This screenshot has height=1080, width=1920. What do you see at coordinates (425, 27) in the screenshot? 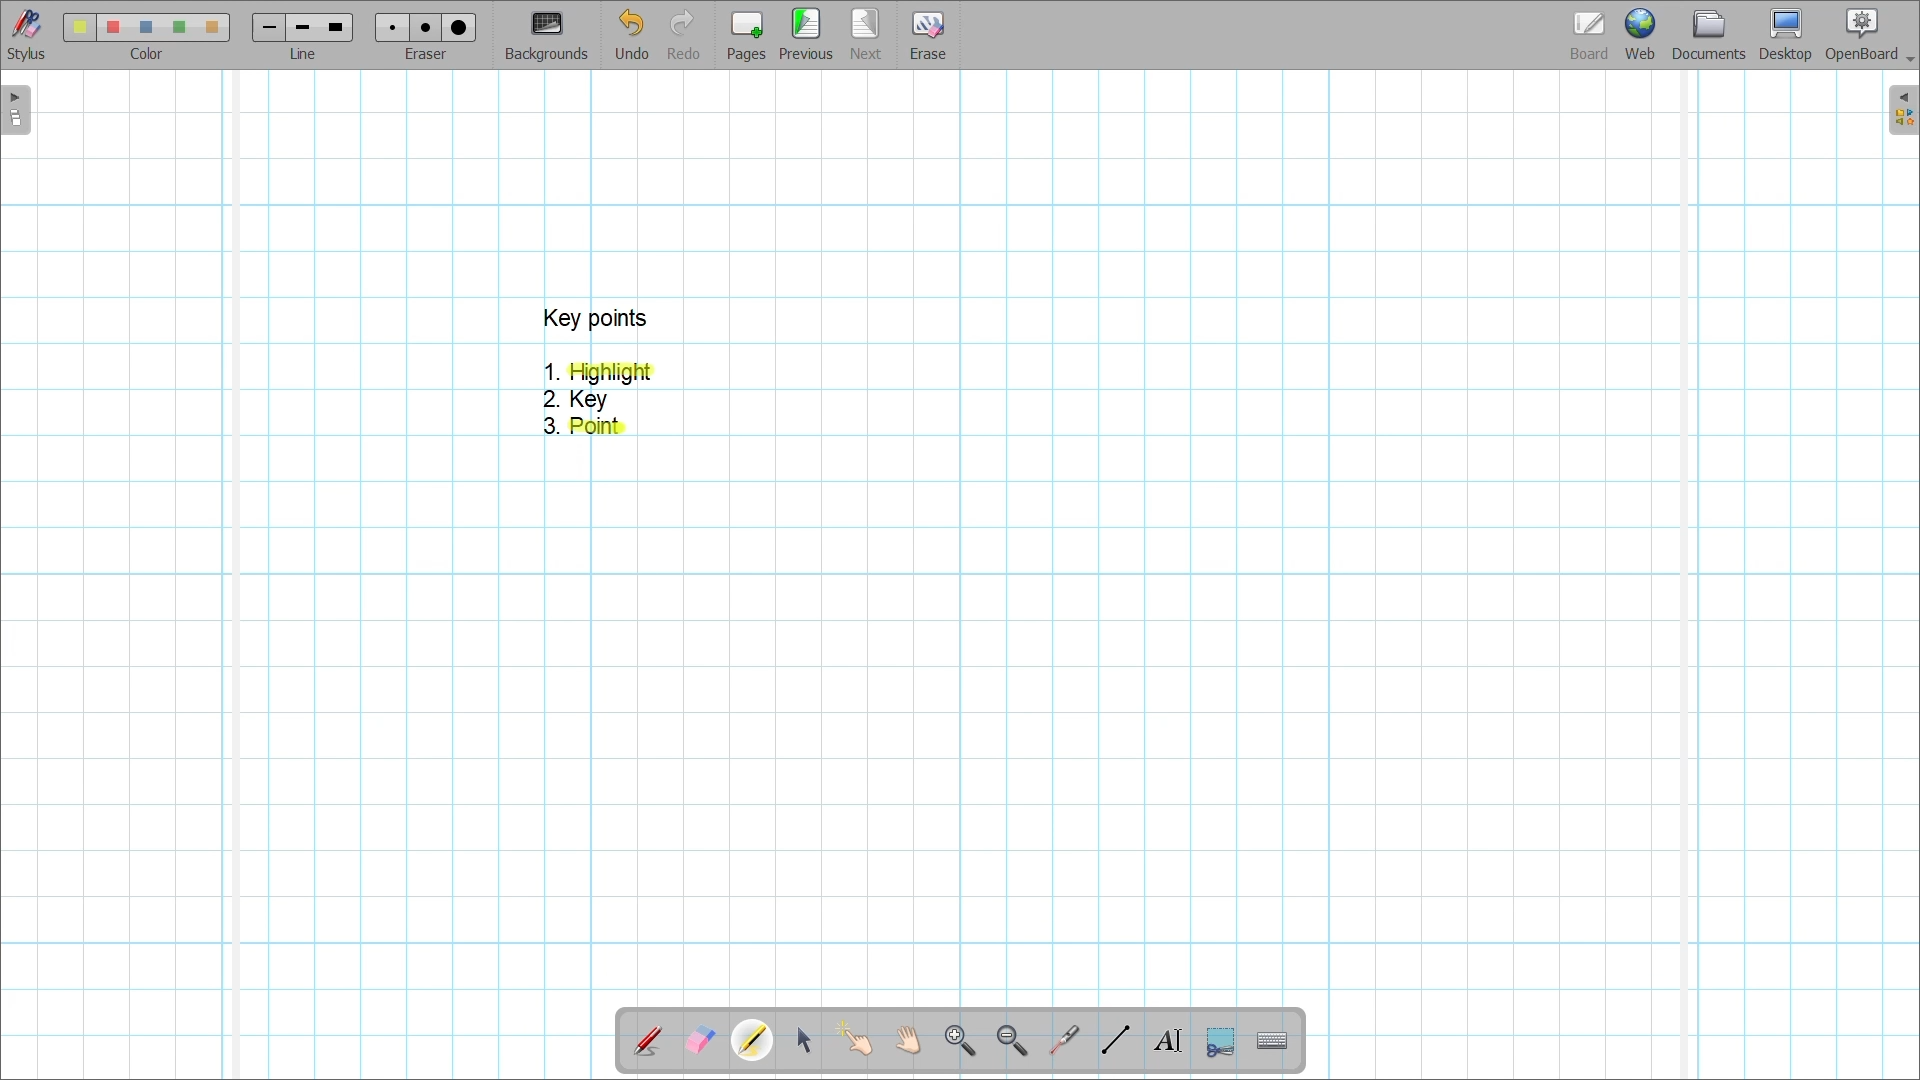
I see `eraser 2` at bounding box center [425, 27].